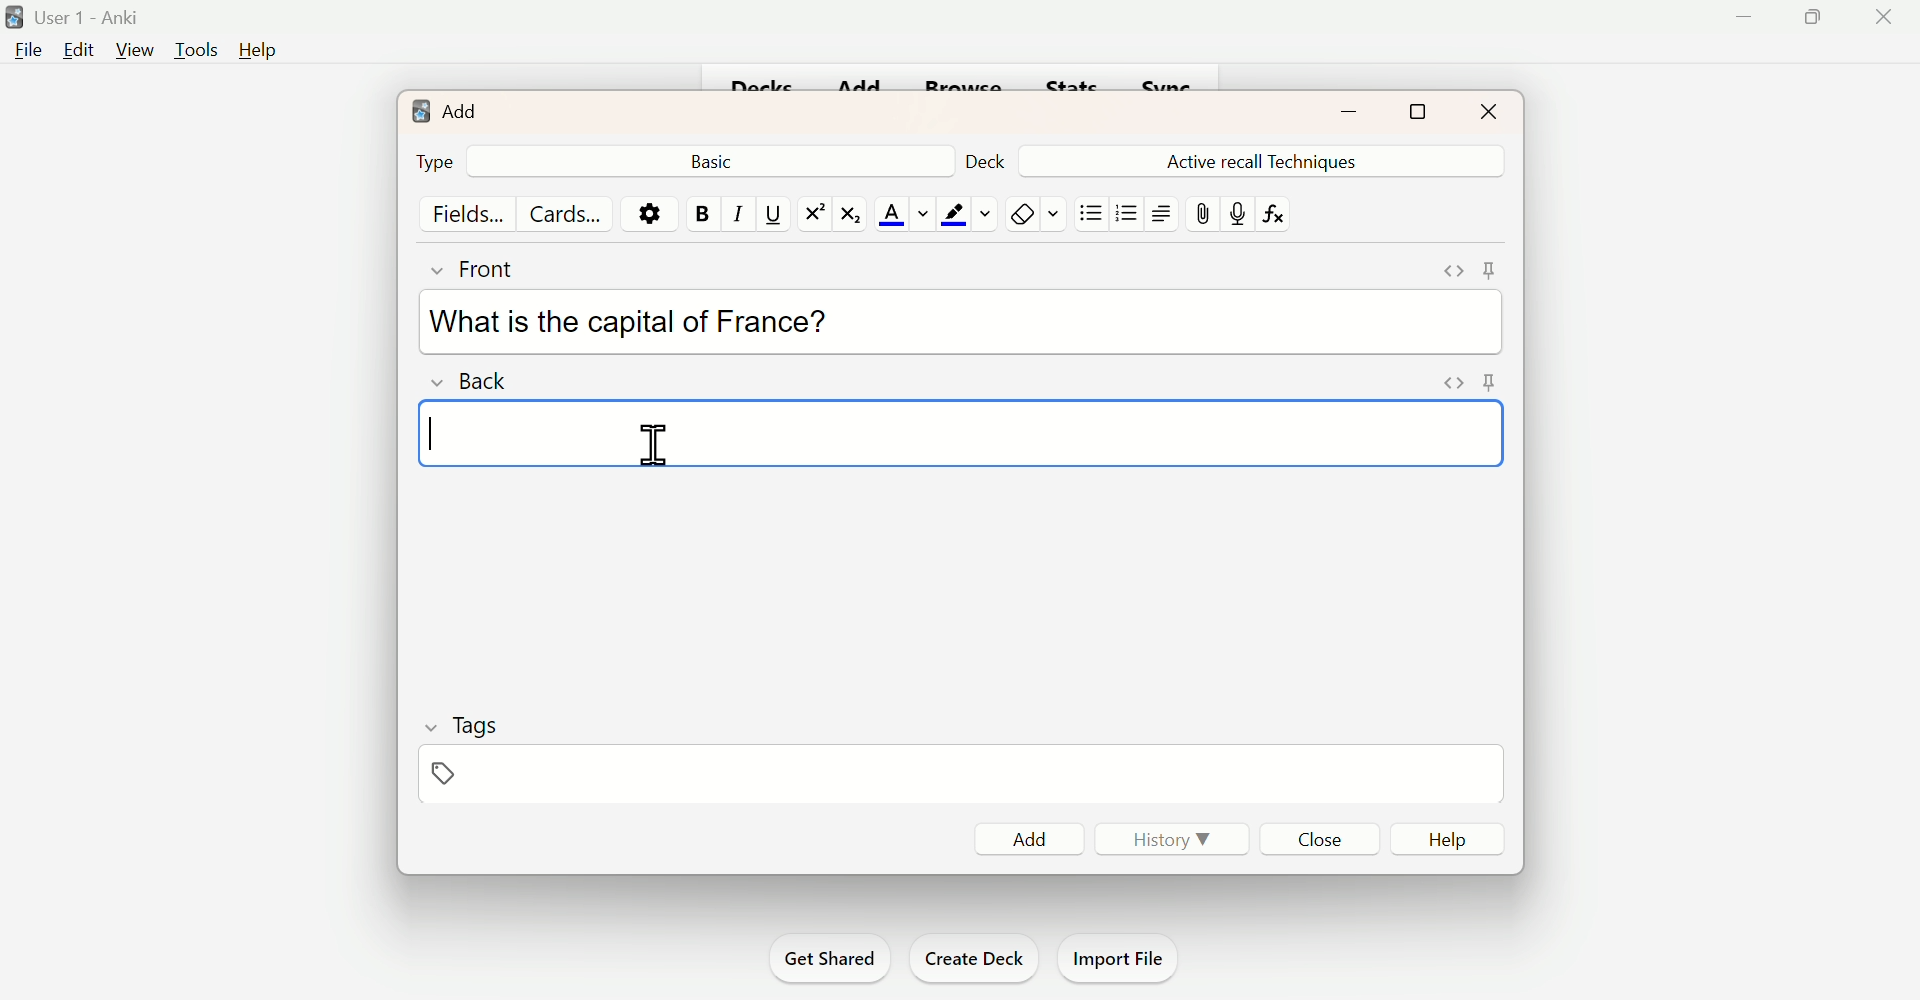 The image size is (1920, 1000). I want to click on History, so click(1180, 841).